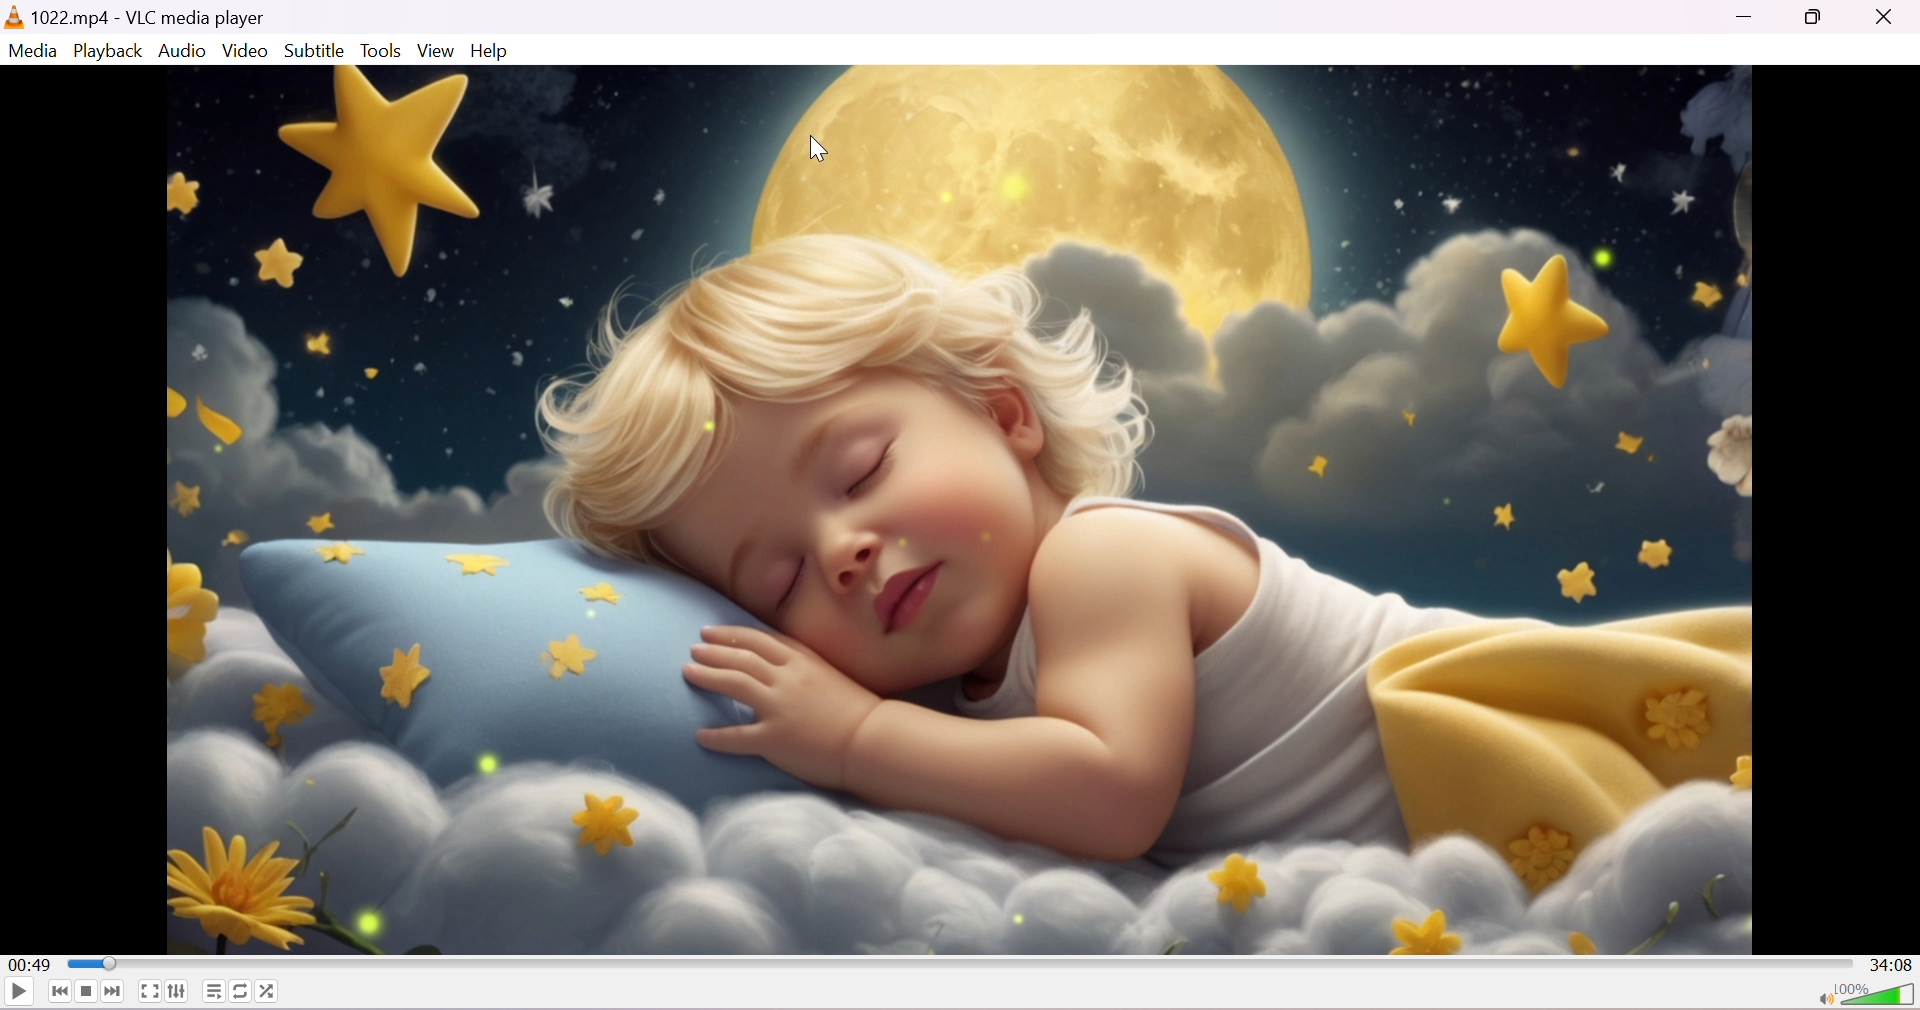 This screenshot has width=1920, height=1010. What do you see at coordinates (17, 994) in the screenshot?
I see `Play` at bounding box center [17, 994].